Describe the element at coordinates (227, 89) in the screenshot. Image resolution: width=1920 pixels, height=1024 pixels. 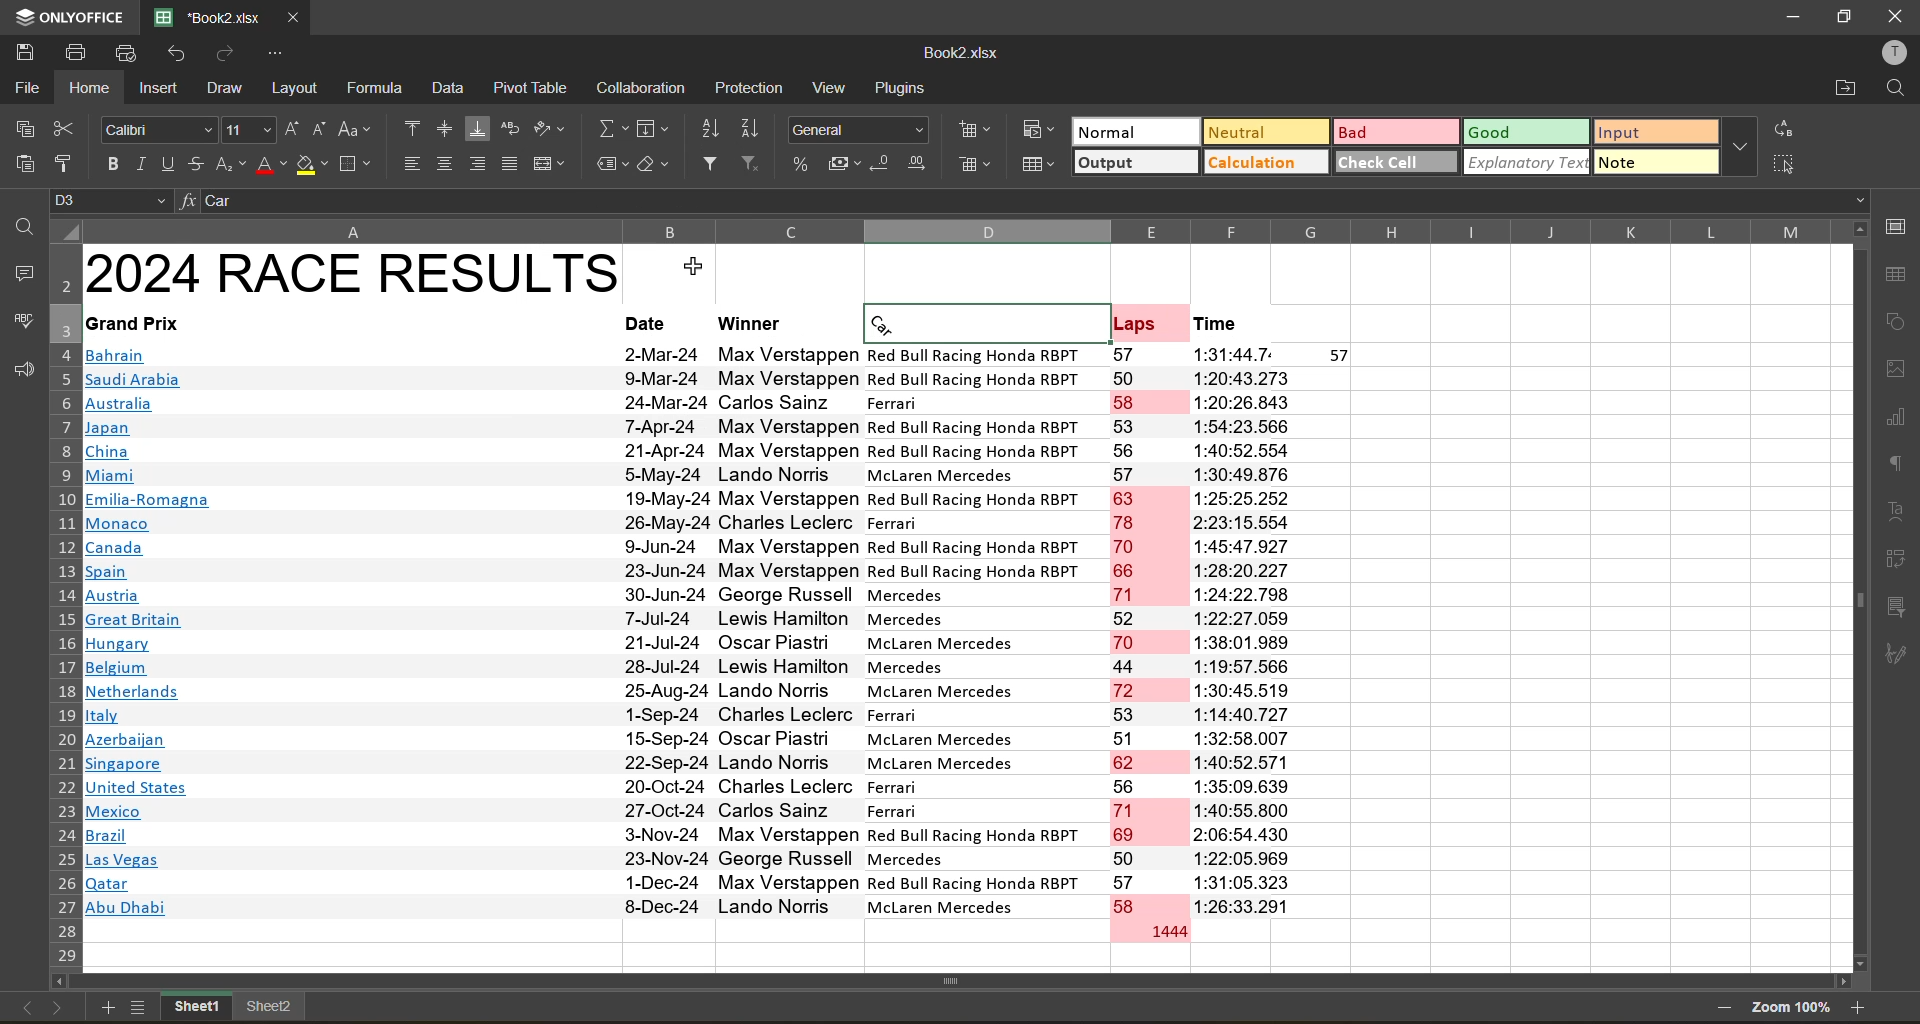
I see `draw` at that location.